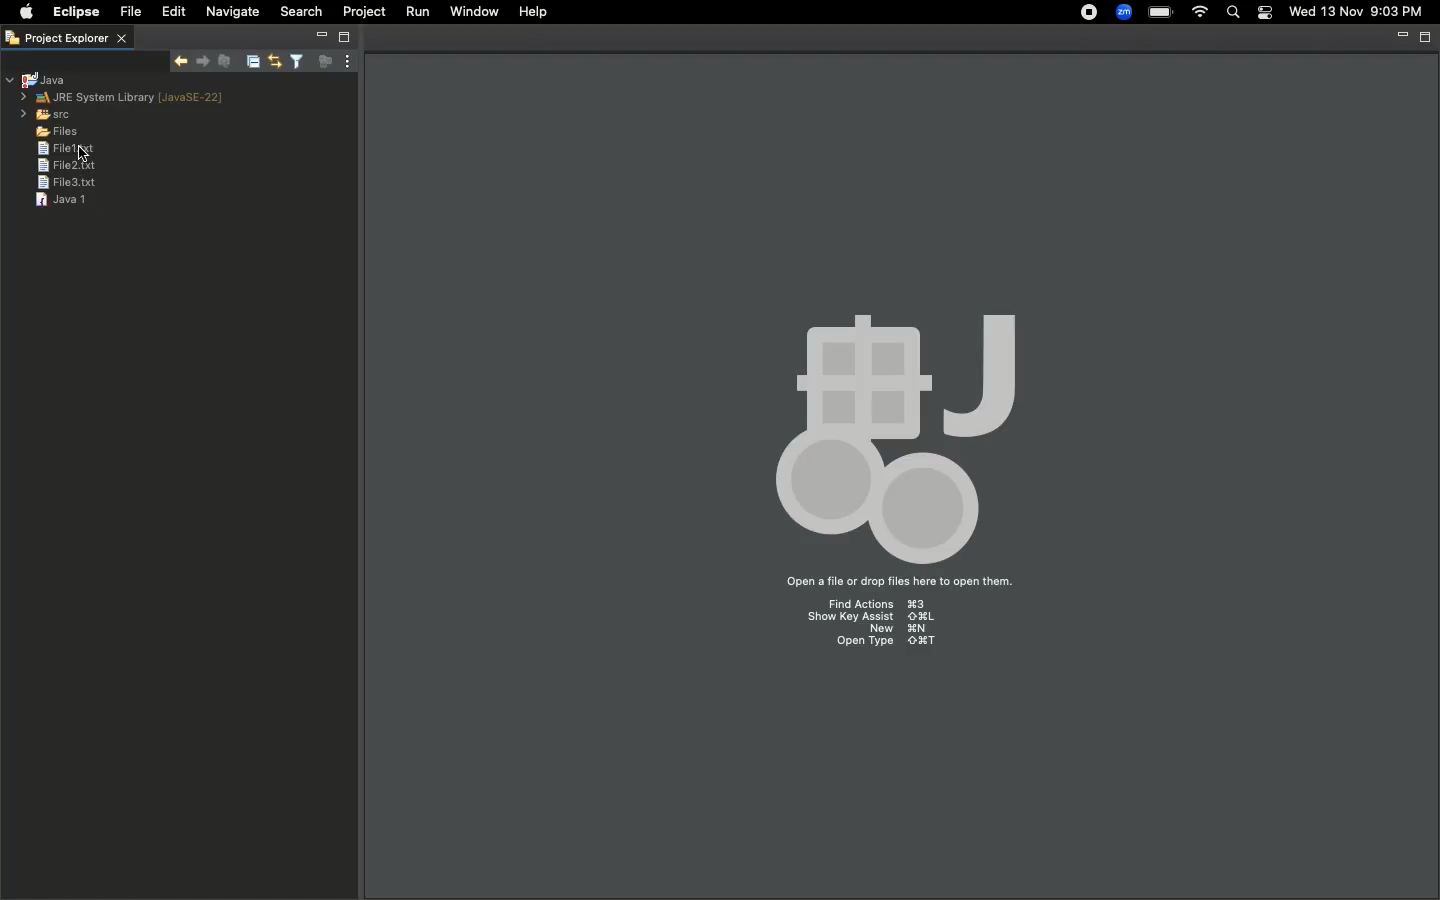 This screenshot has height=900, width=1440. What do you see at coordinates (1398, 37) in the screenshot?
I see `Minimize` at bounding box center [1398, 37].